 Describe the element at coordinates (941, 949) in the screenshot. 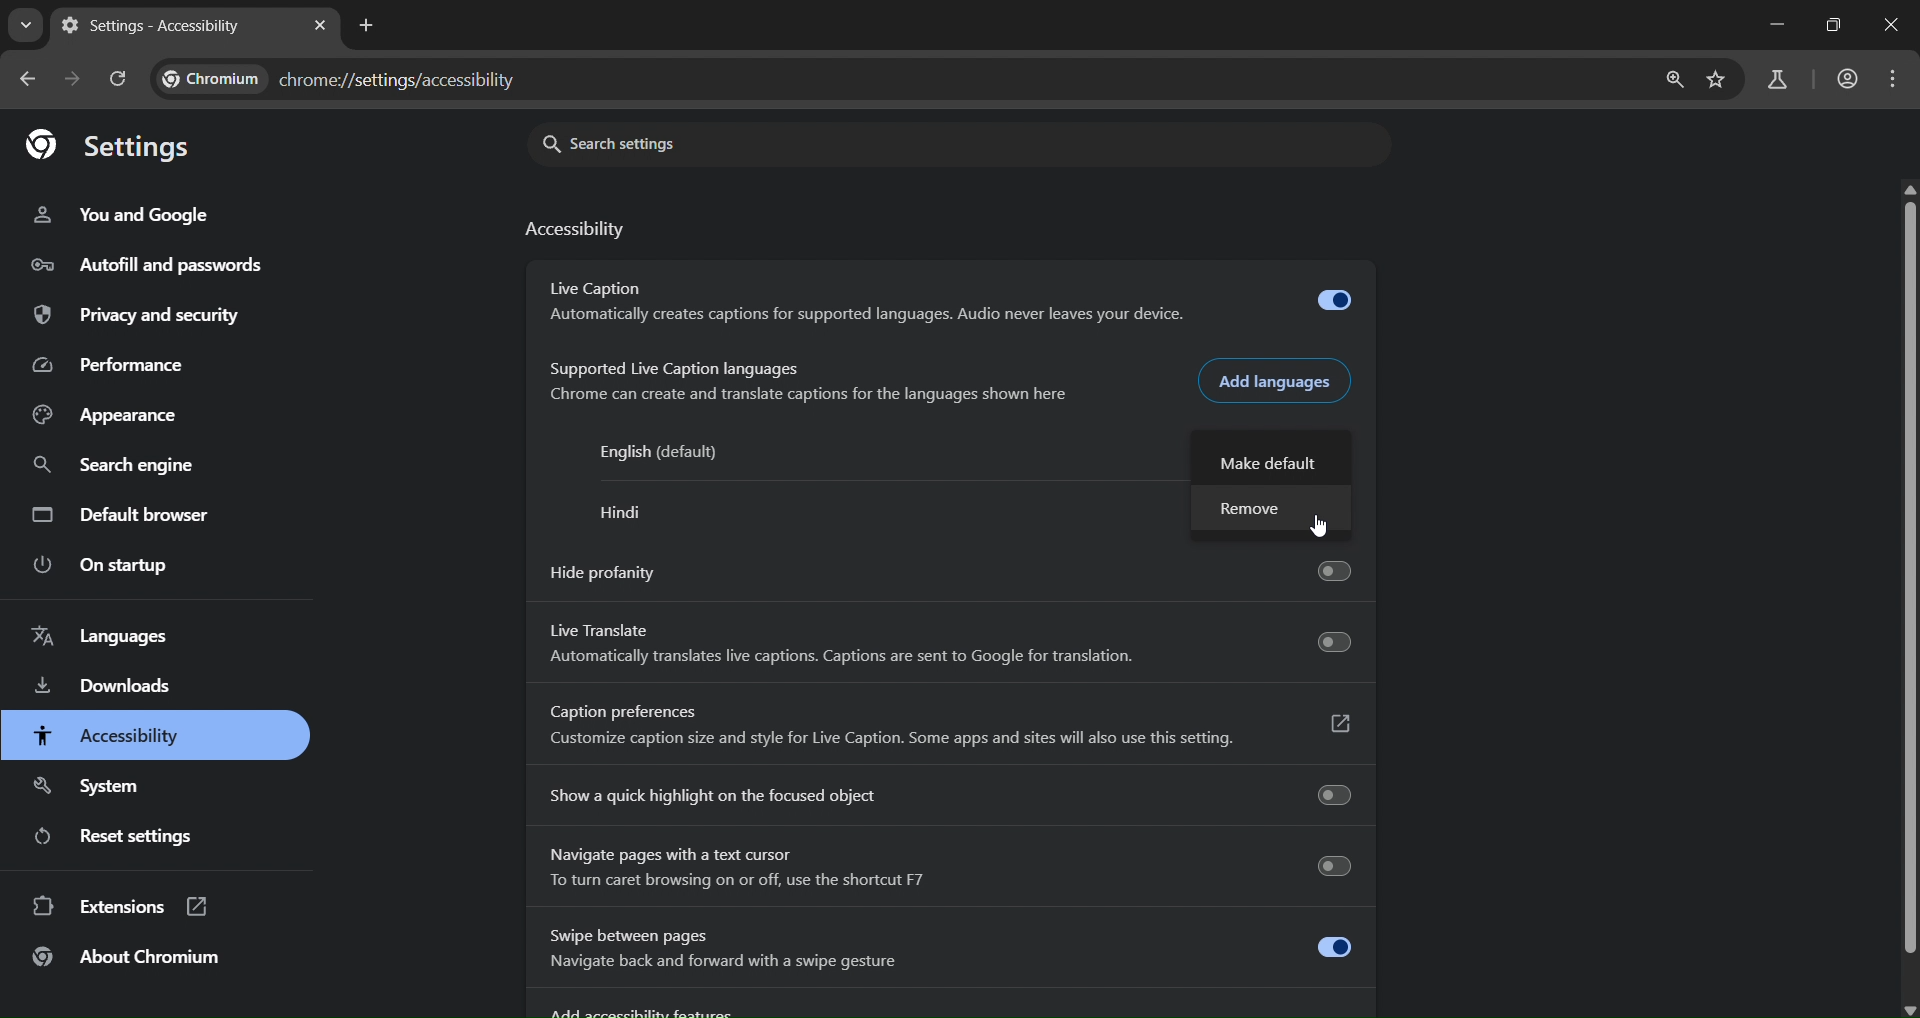

I see `Swipe between pages
Navigate back and forward with a swipe gesture` at that location.